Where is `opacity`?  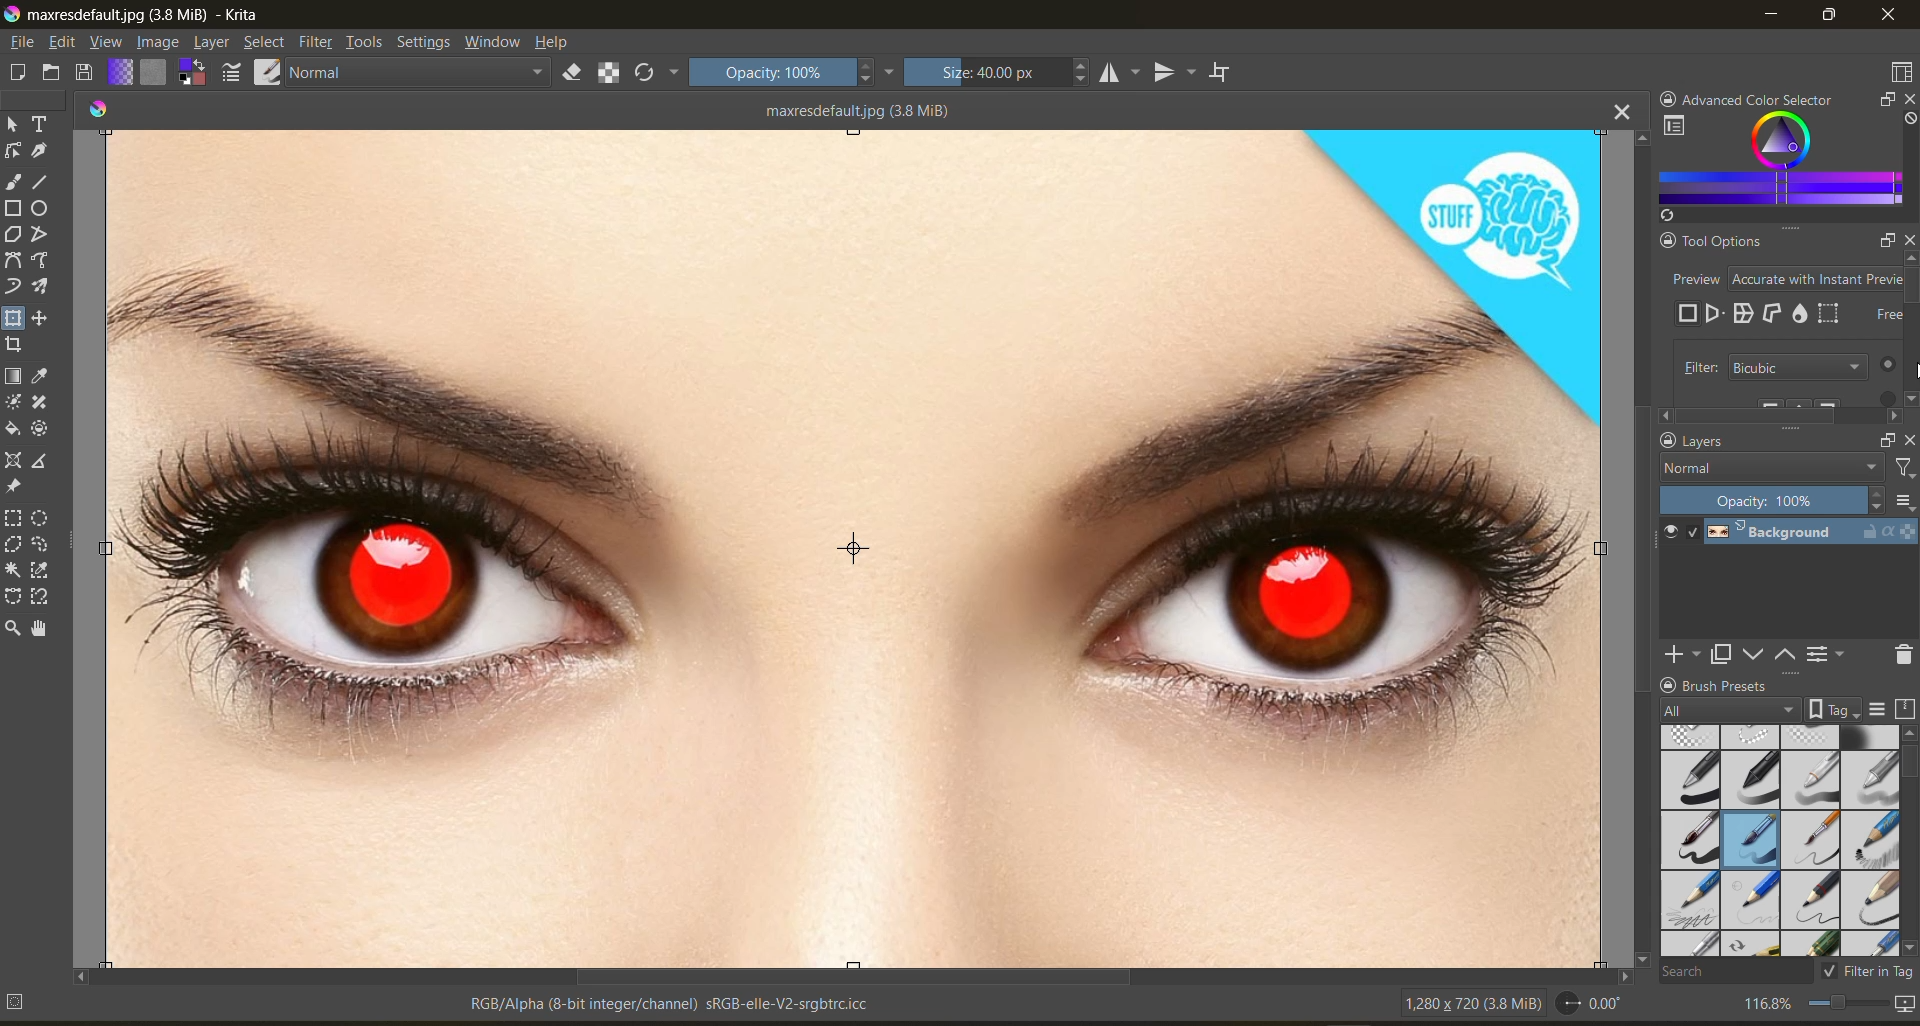 opacity is located at coordinates (793, 75).